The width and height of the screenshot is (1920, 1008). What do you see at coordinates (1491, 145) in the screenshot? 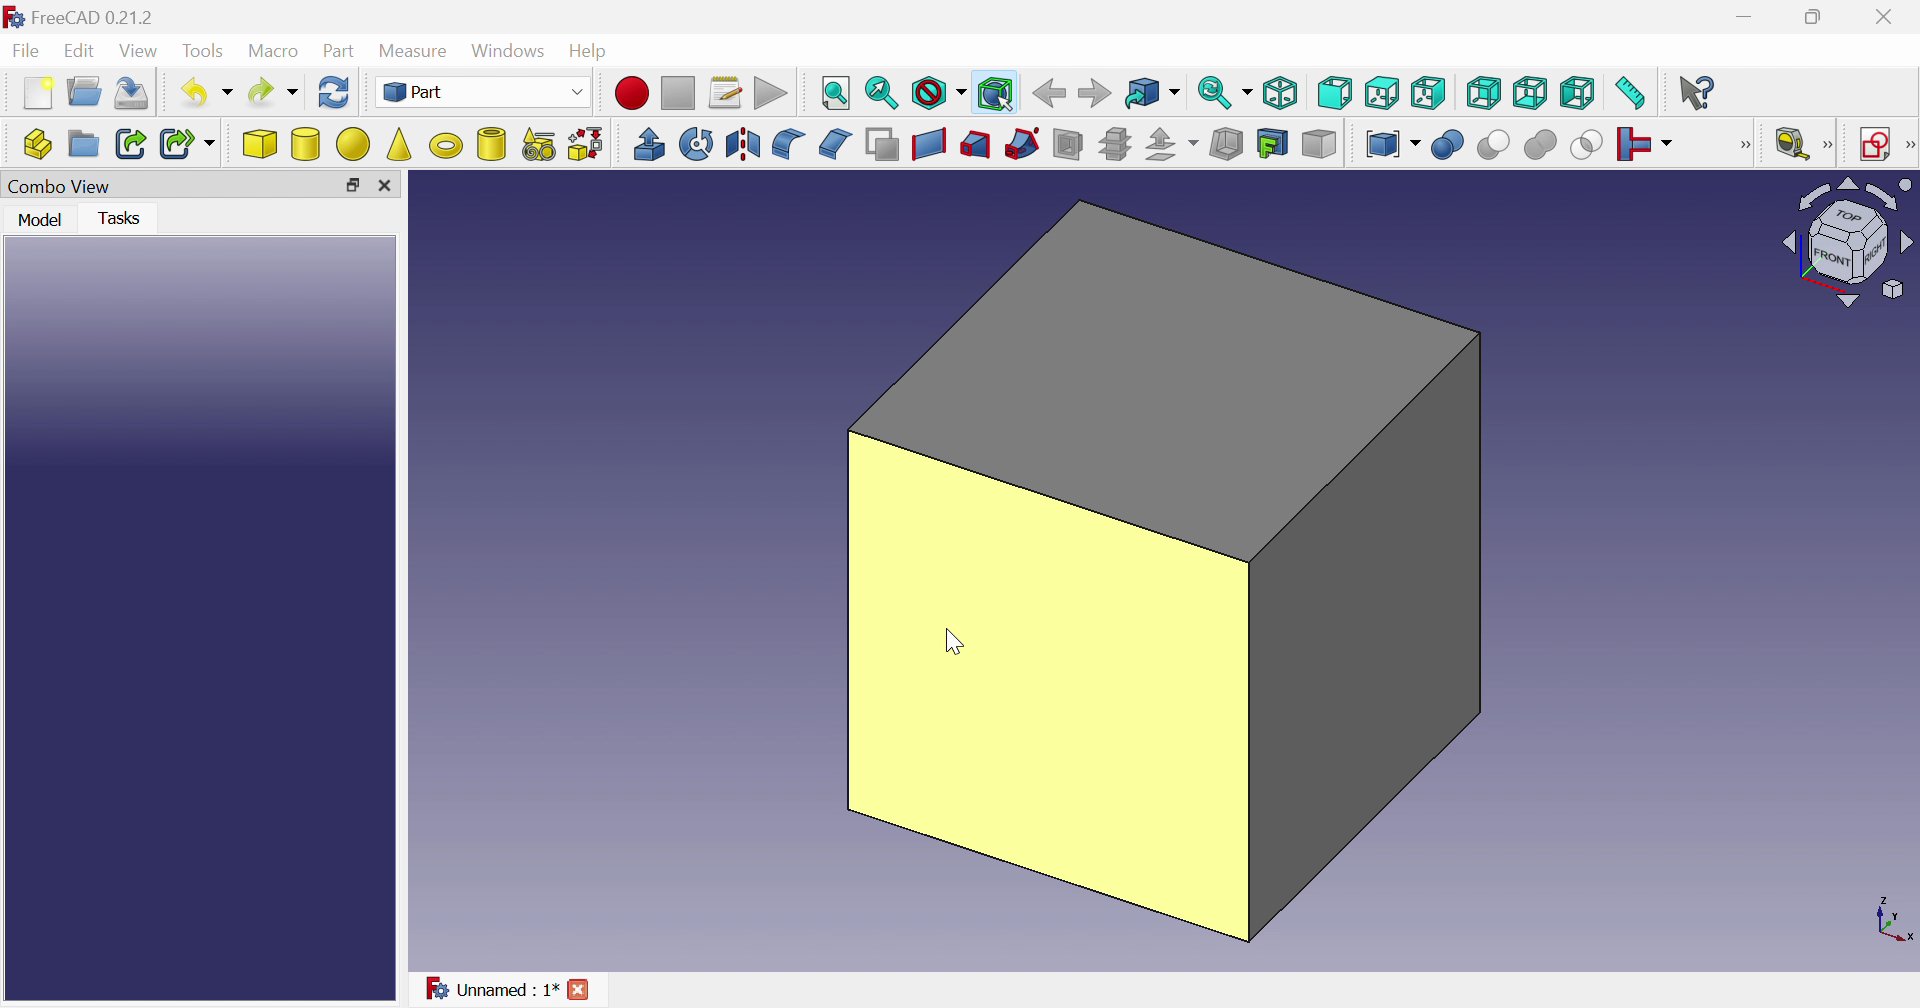
I see `Cut` at bounding box center [1491, 145].